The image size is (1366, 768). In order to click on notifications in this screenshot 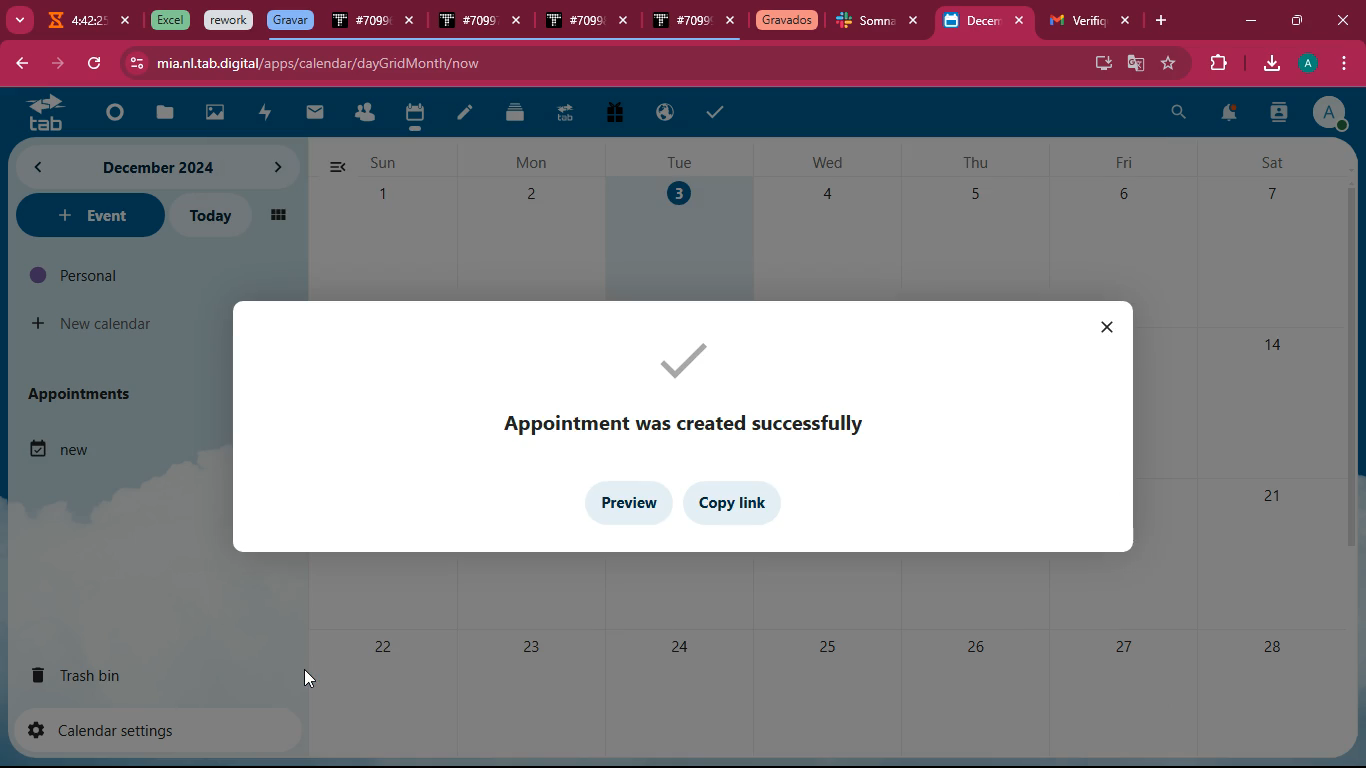, I will do `click(1227, 116)`.